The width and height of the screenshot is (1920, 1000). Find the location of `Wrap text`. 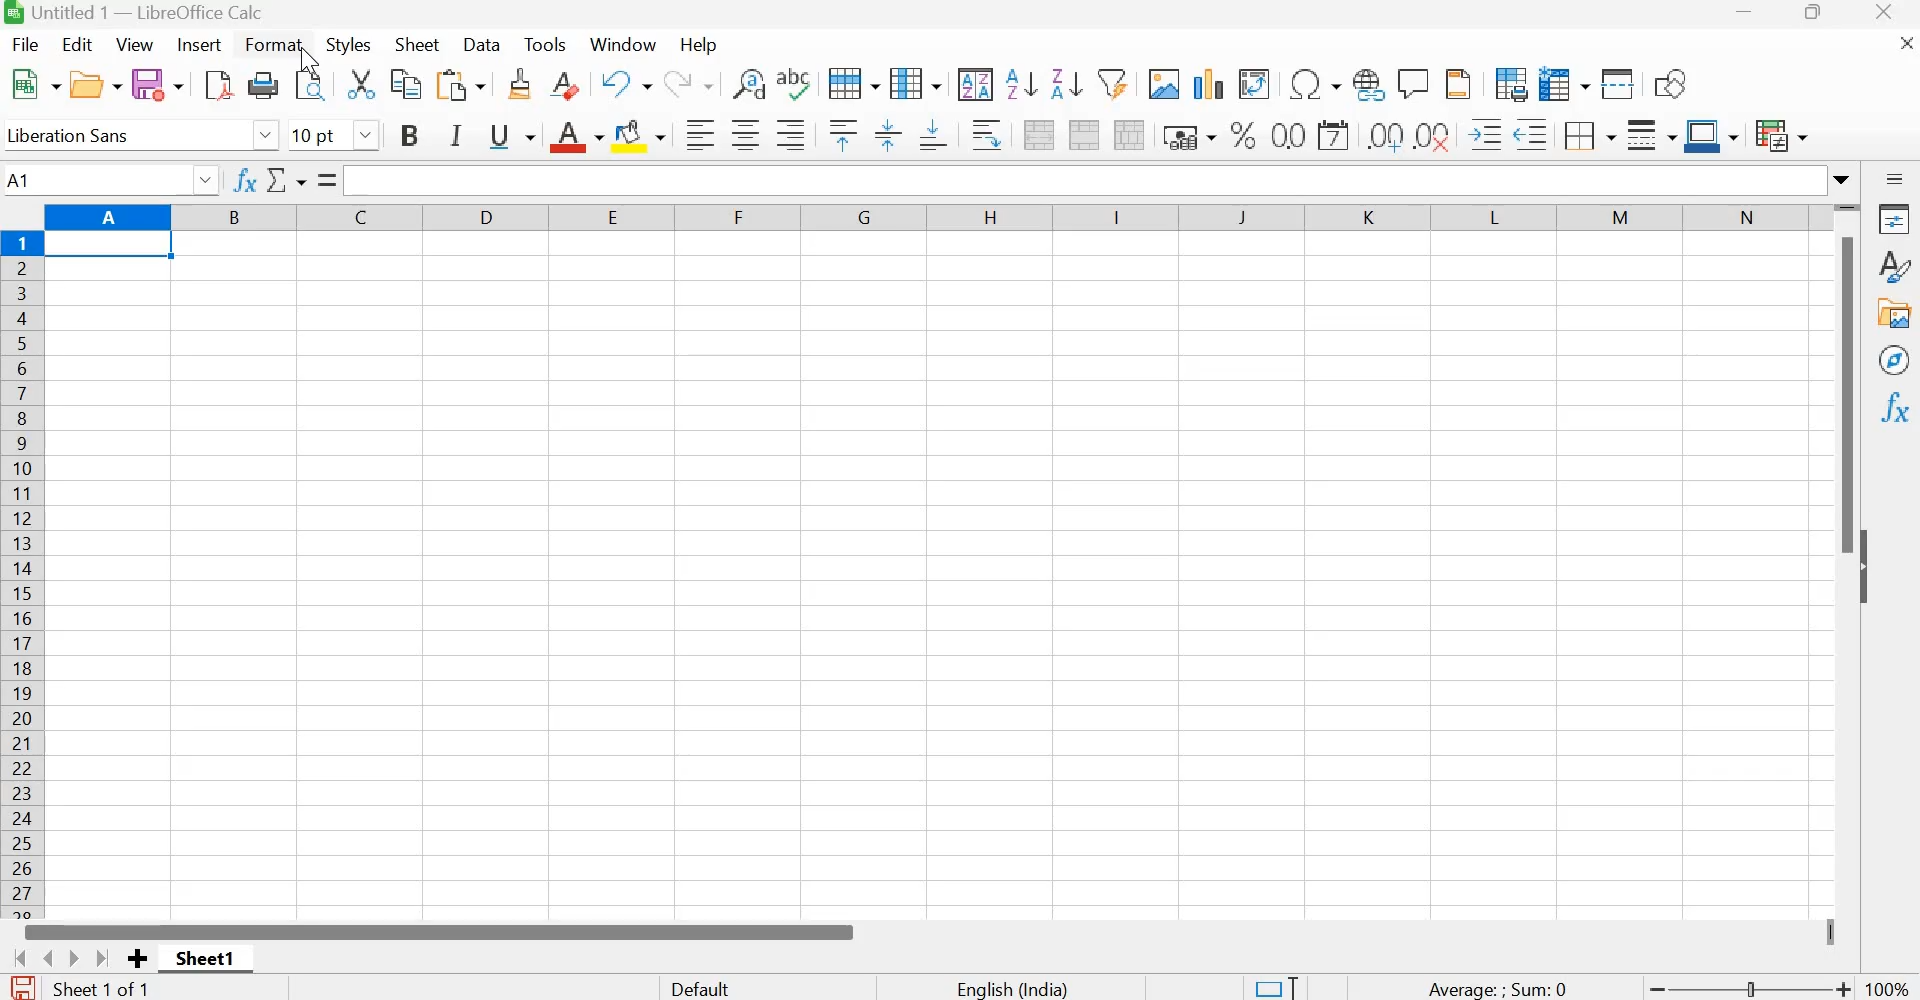

Wrap text is located at coordinates (985, 136).